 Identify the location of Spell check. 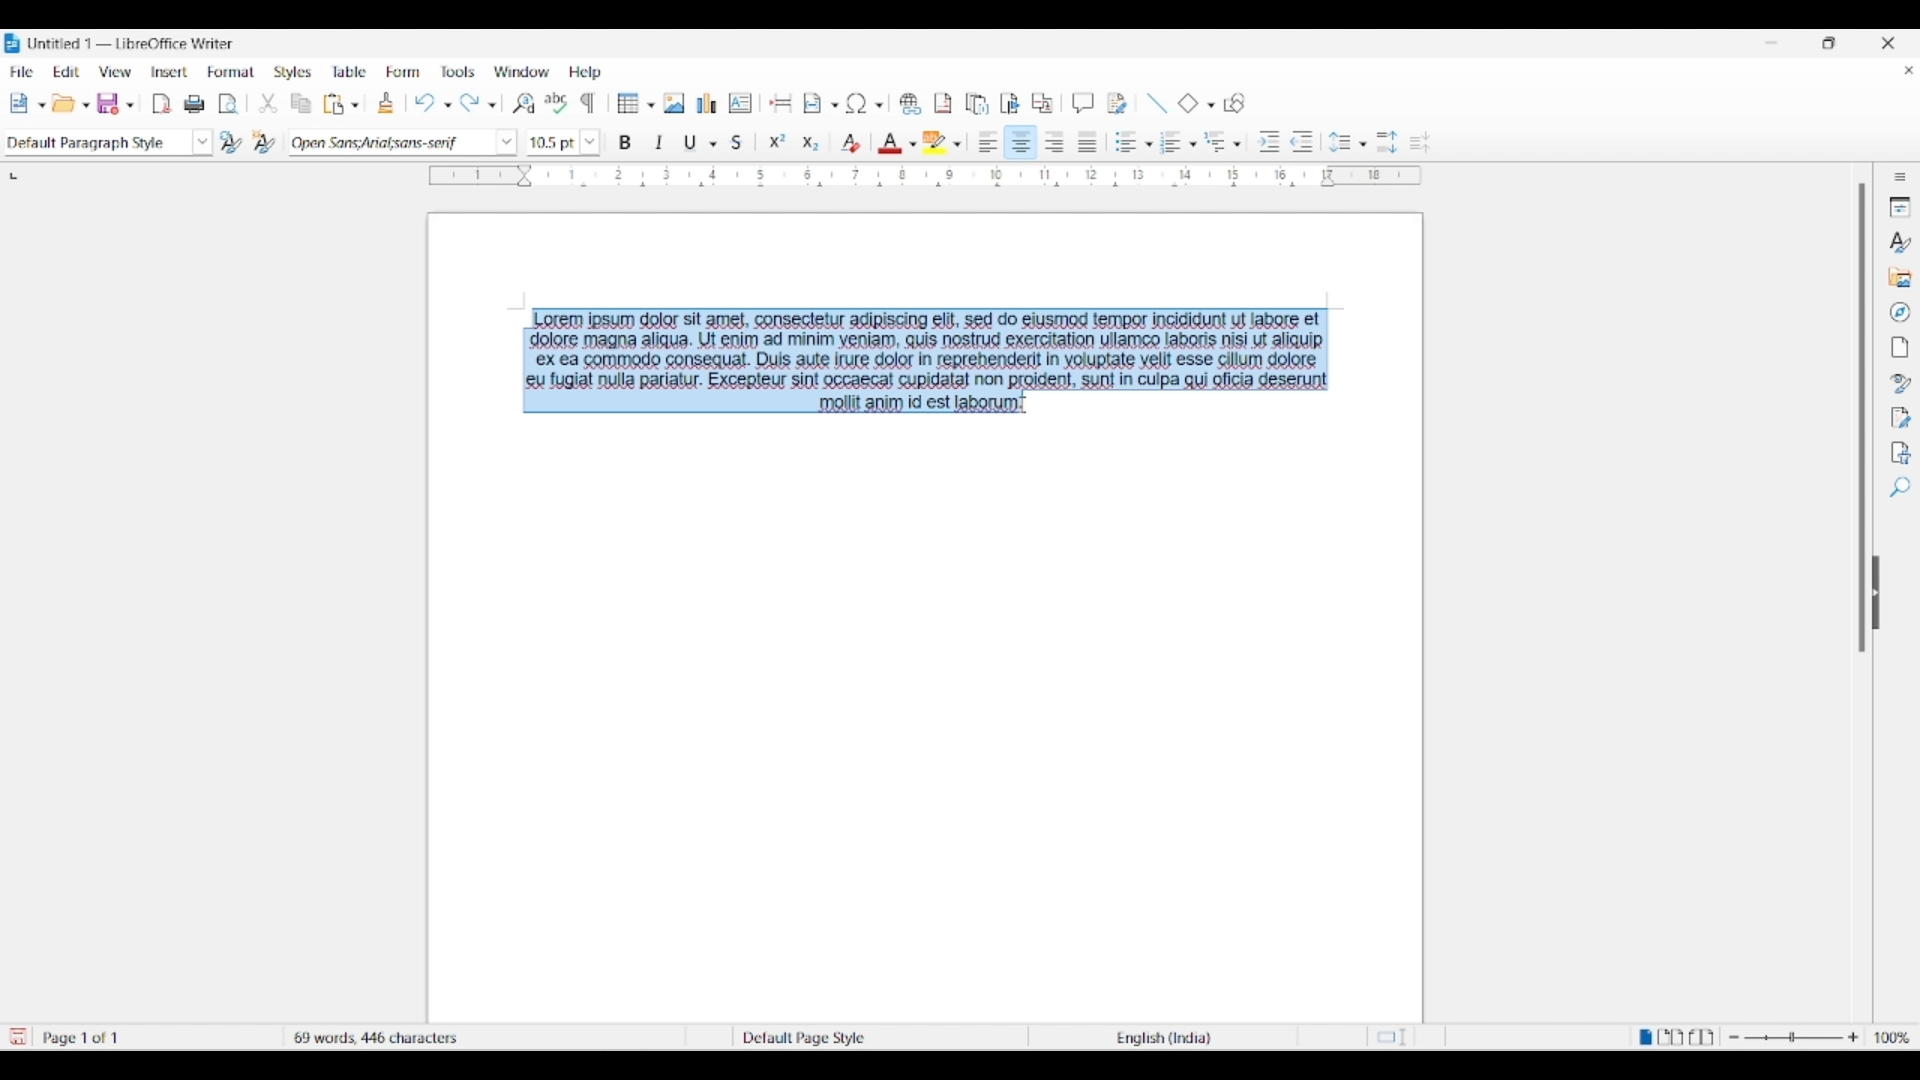
(557, 103).